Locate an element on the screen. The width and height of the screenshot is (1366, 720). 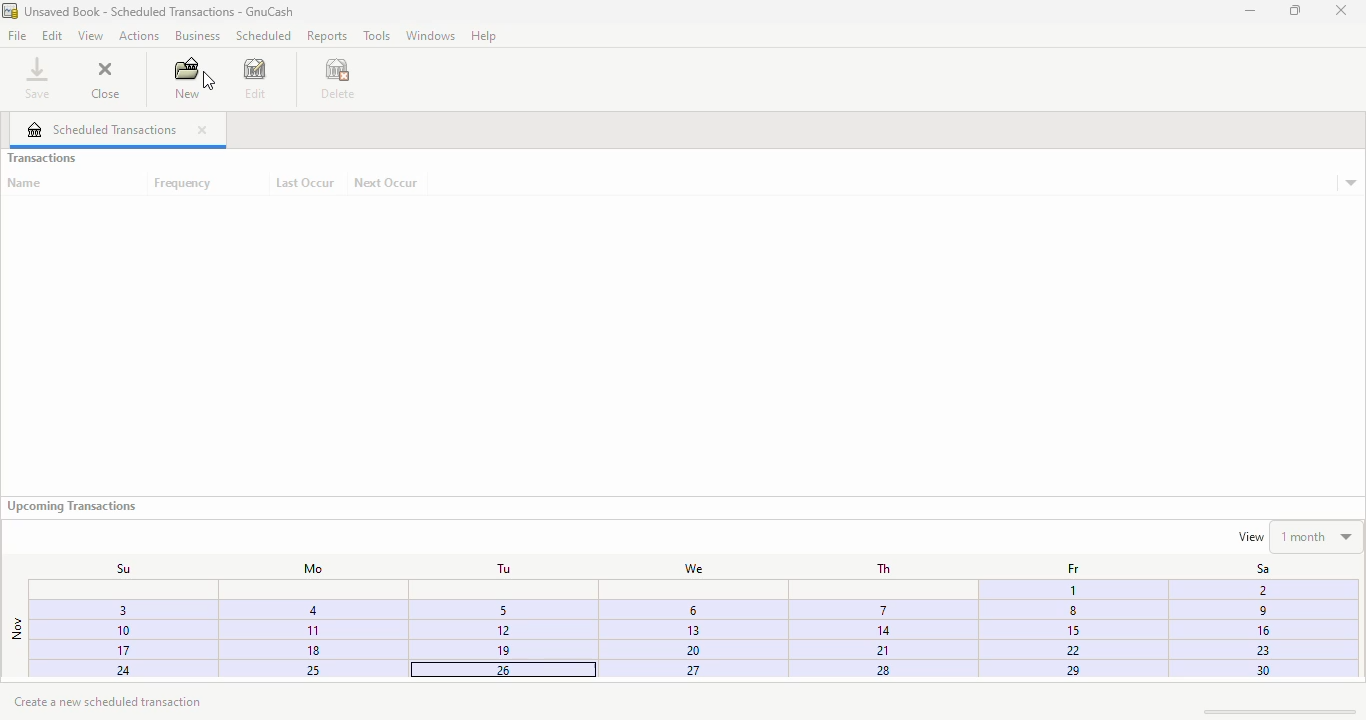
business is located at coordinates (197, 35).